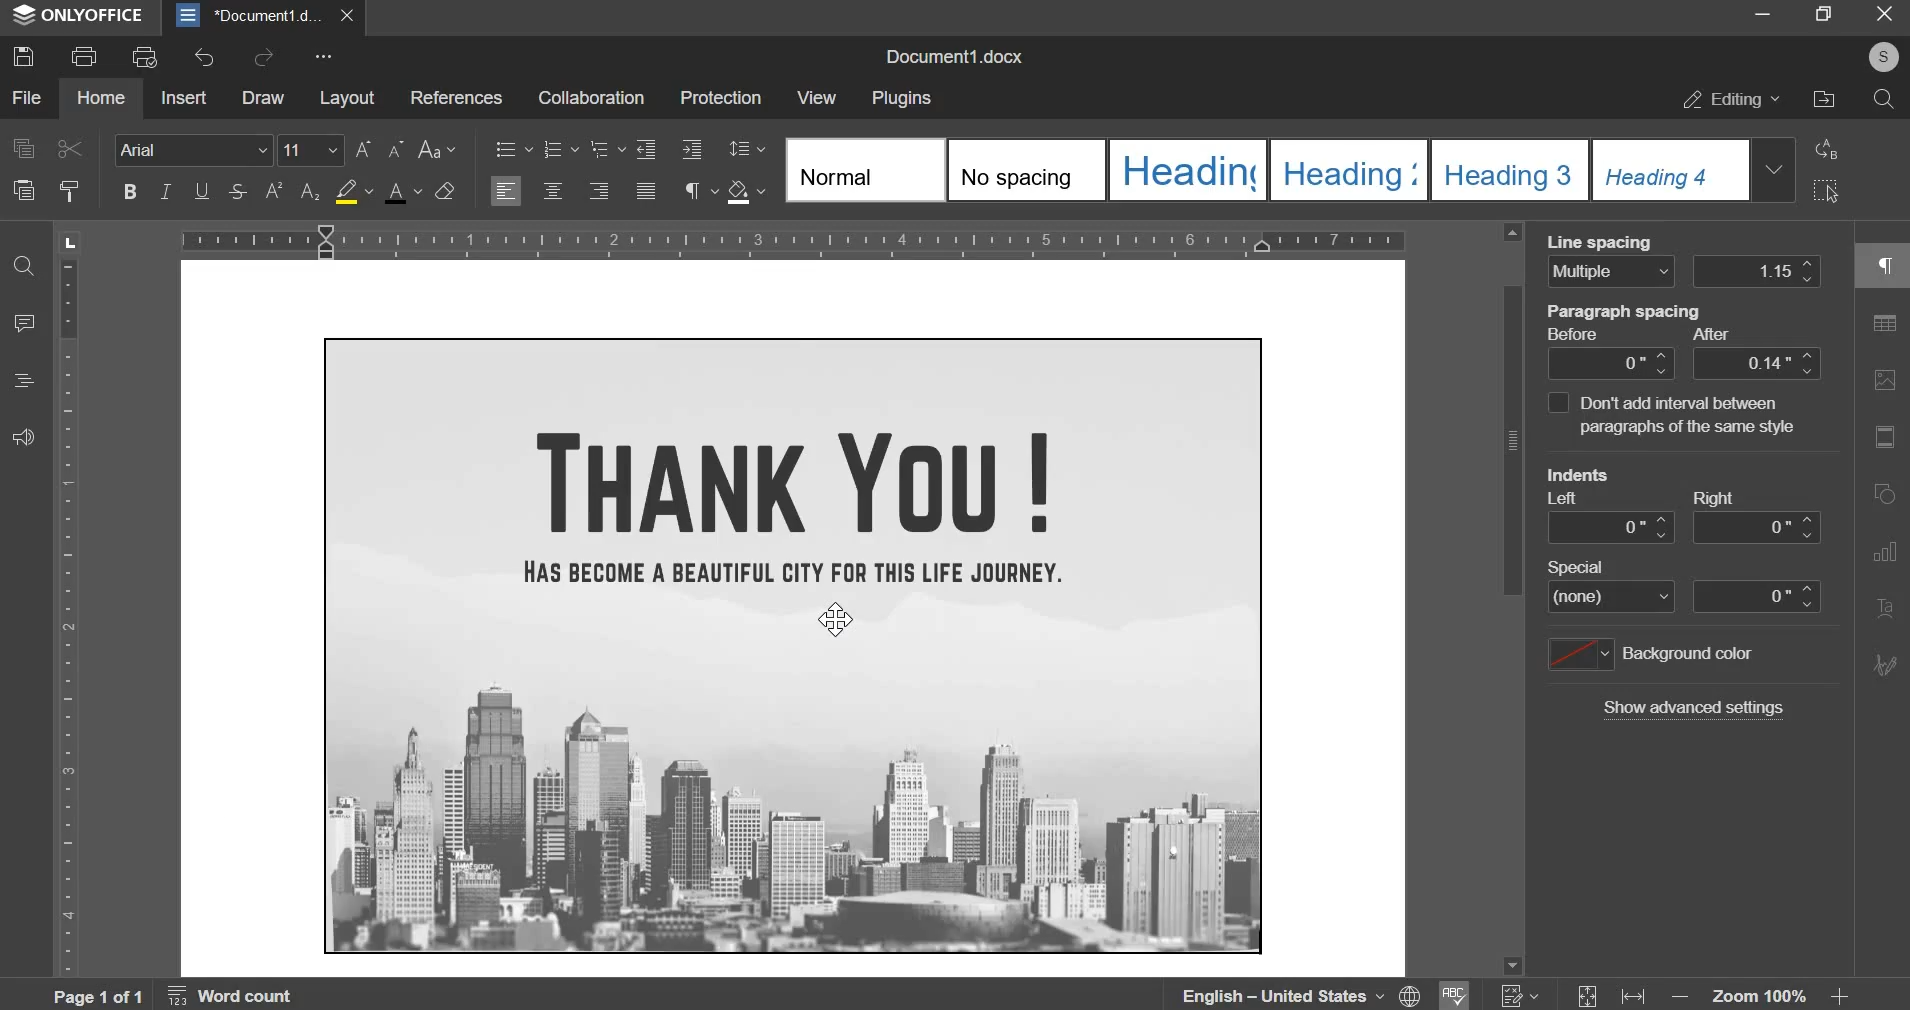 The height and width of the screenshot is (1010, 1910). I want to click on minimize, so click(1765, 15).